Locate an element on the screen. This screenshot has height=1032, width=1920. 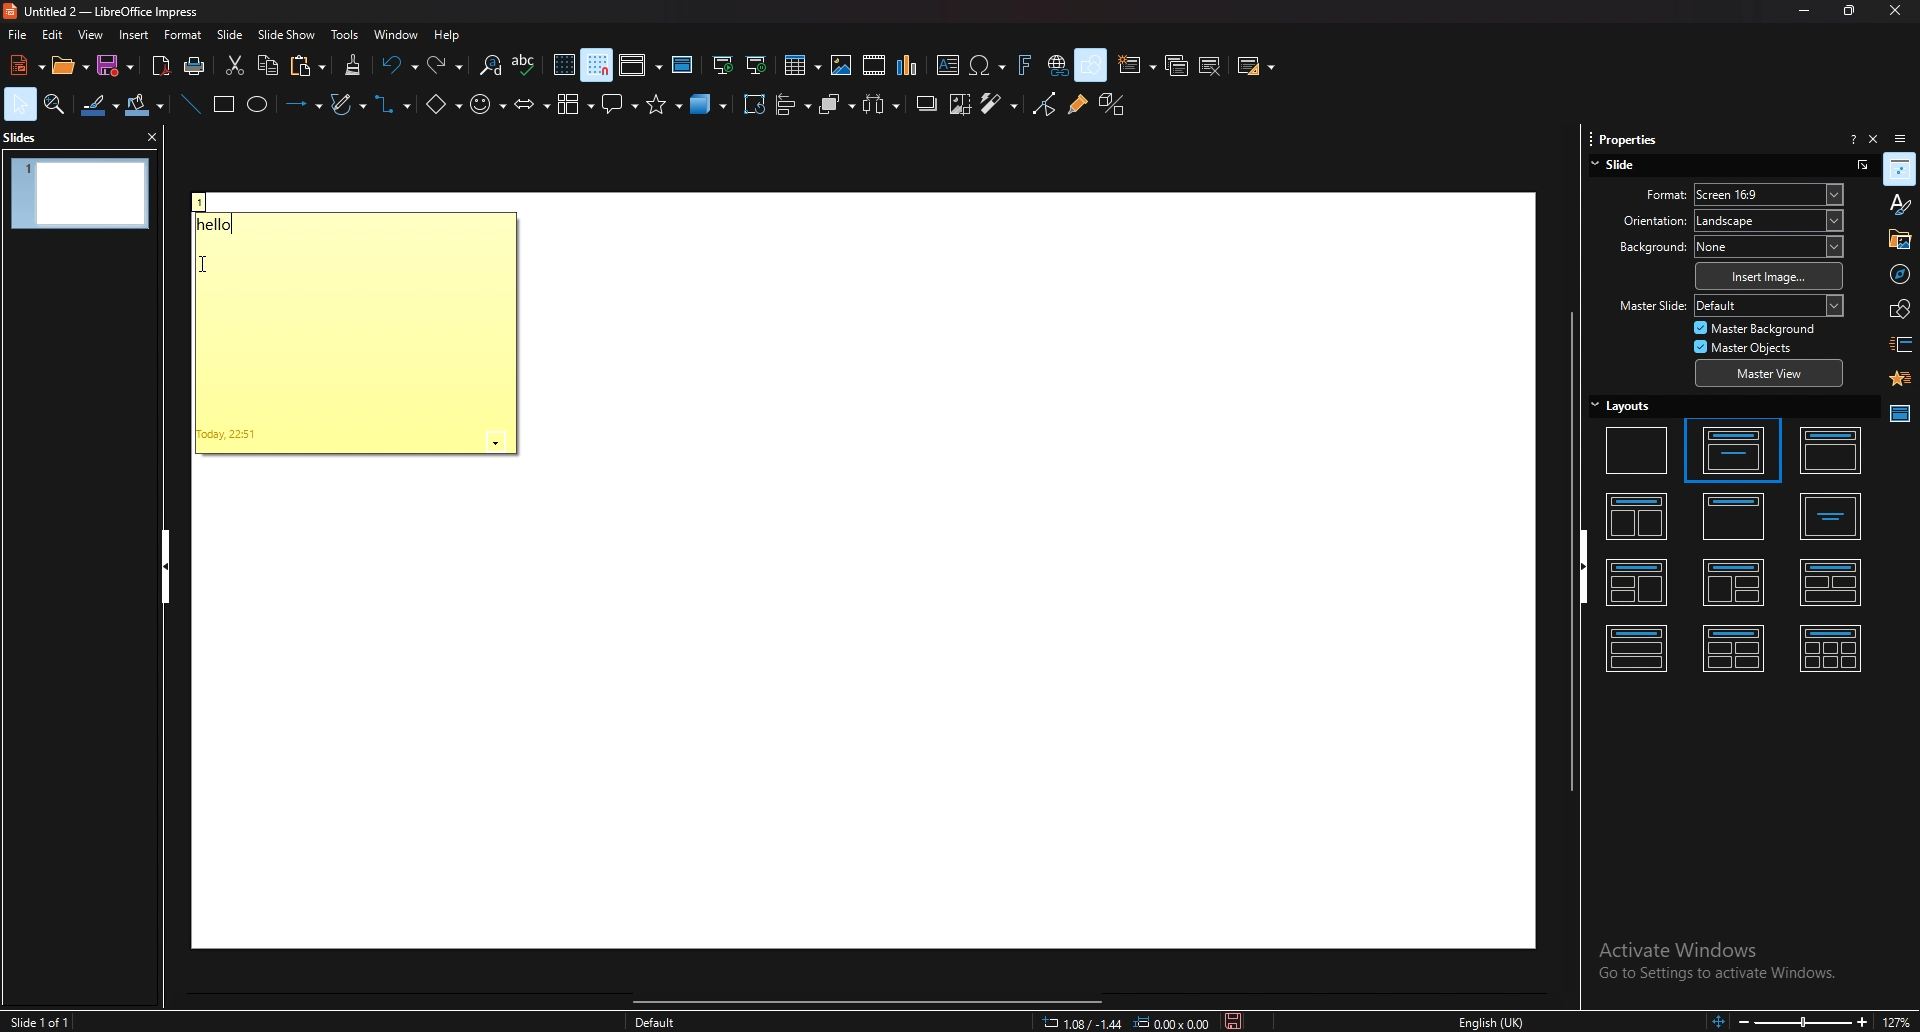
insert text box is located at coordinates (948, 67).